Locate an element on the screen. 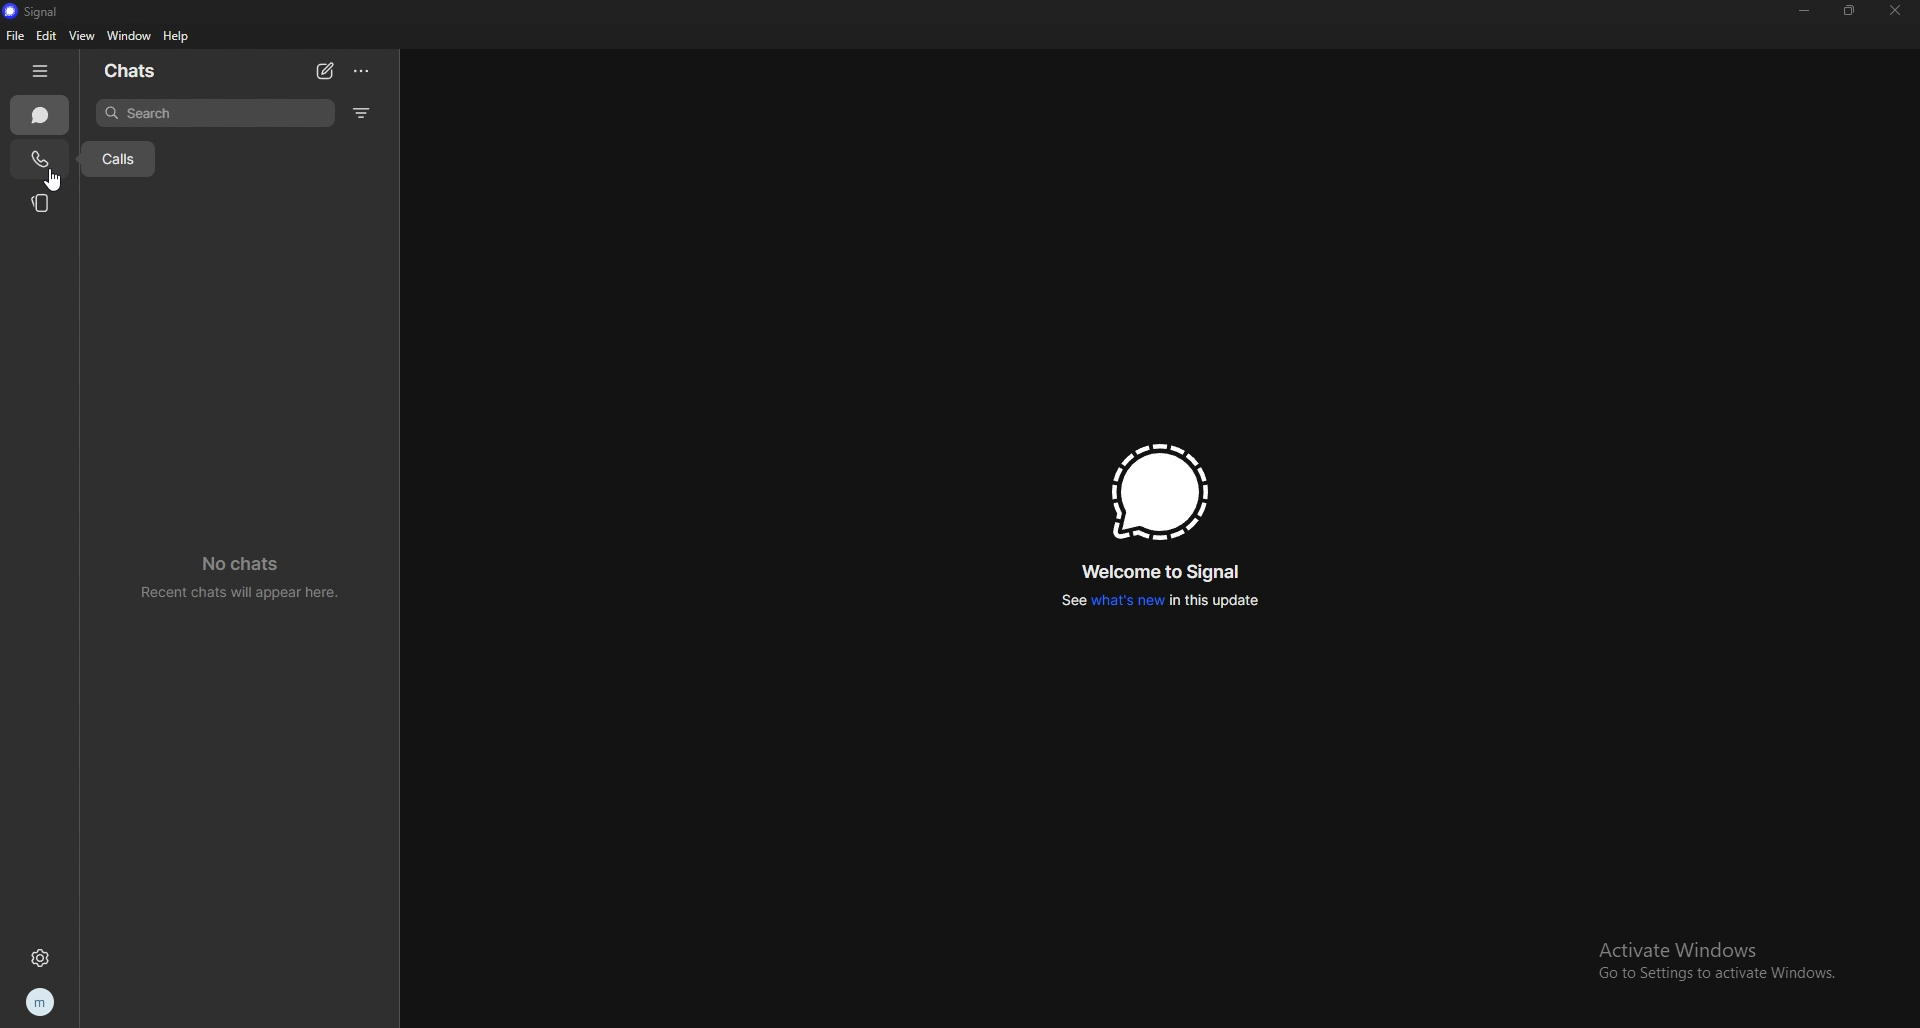 Image resolution: width=1920 pixels, height=1028 pixels. window is located at coordinates (133, 36).